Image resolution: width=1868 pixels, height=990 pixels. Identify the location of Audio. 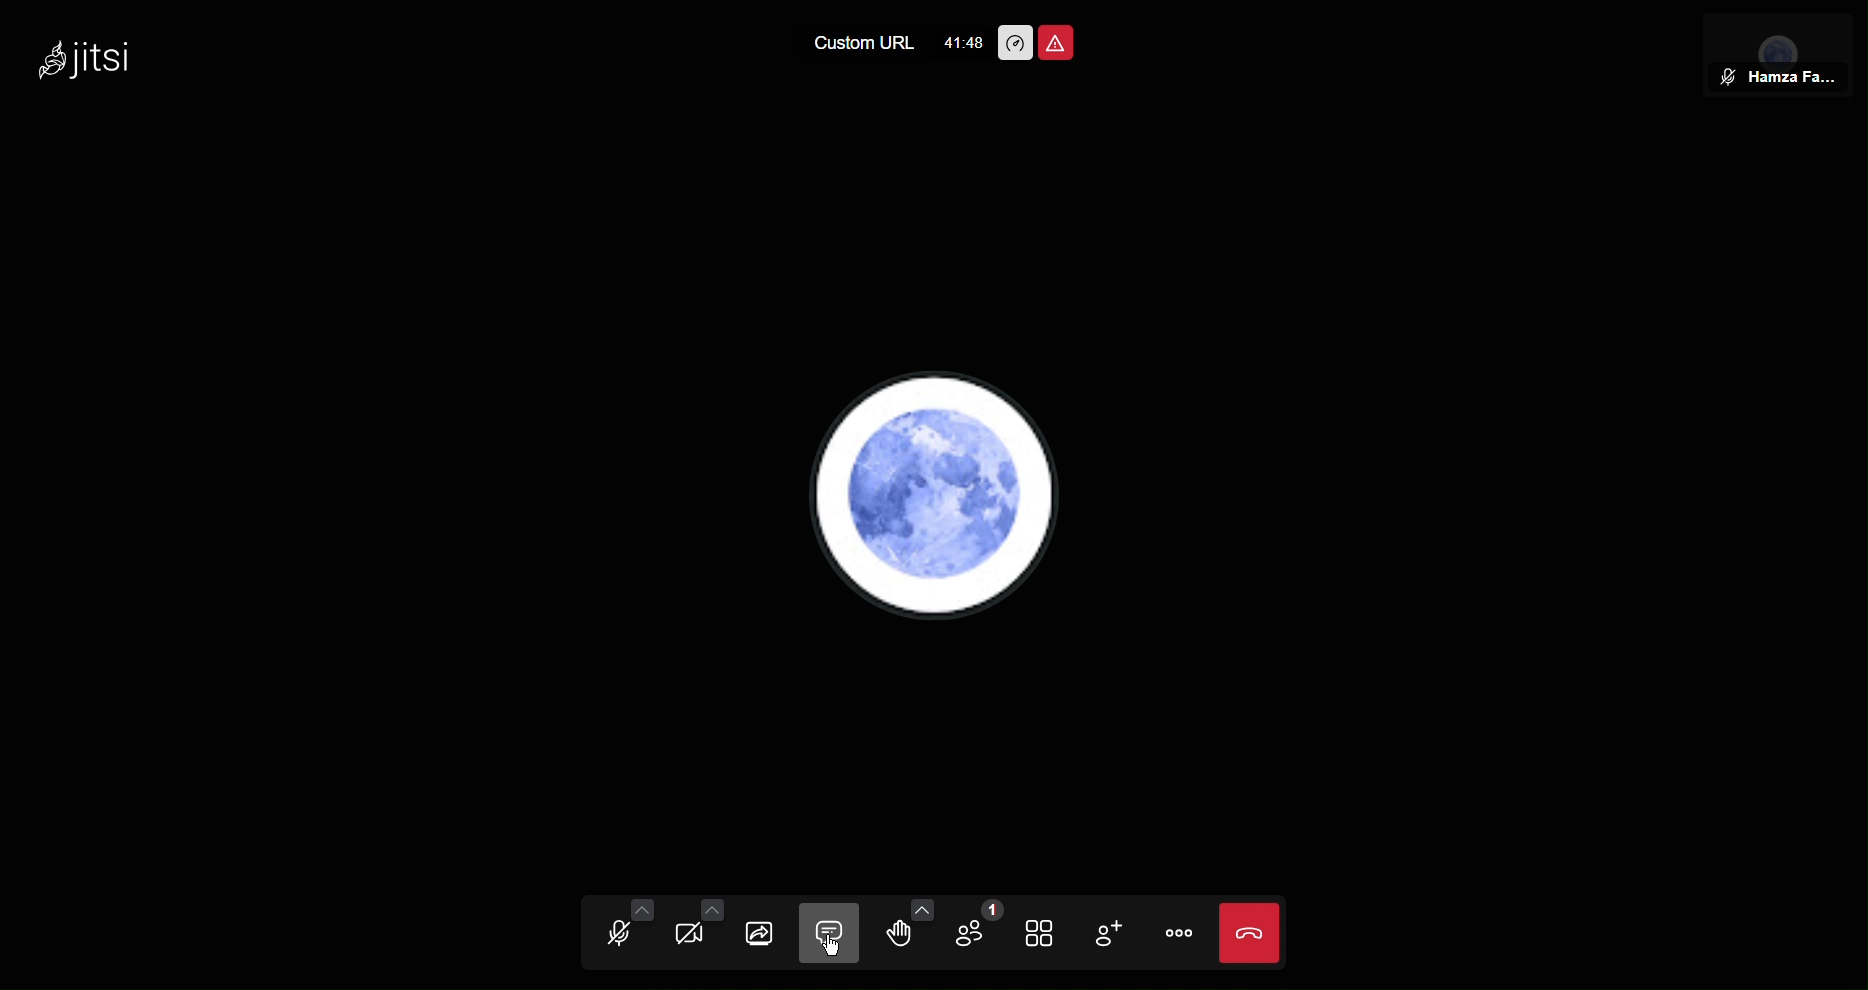
(622, 931).